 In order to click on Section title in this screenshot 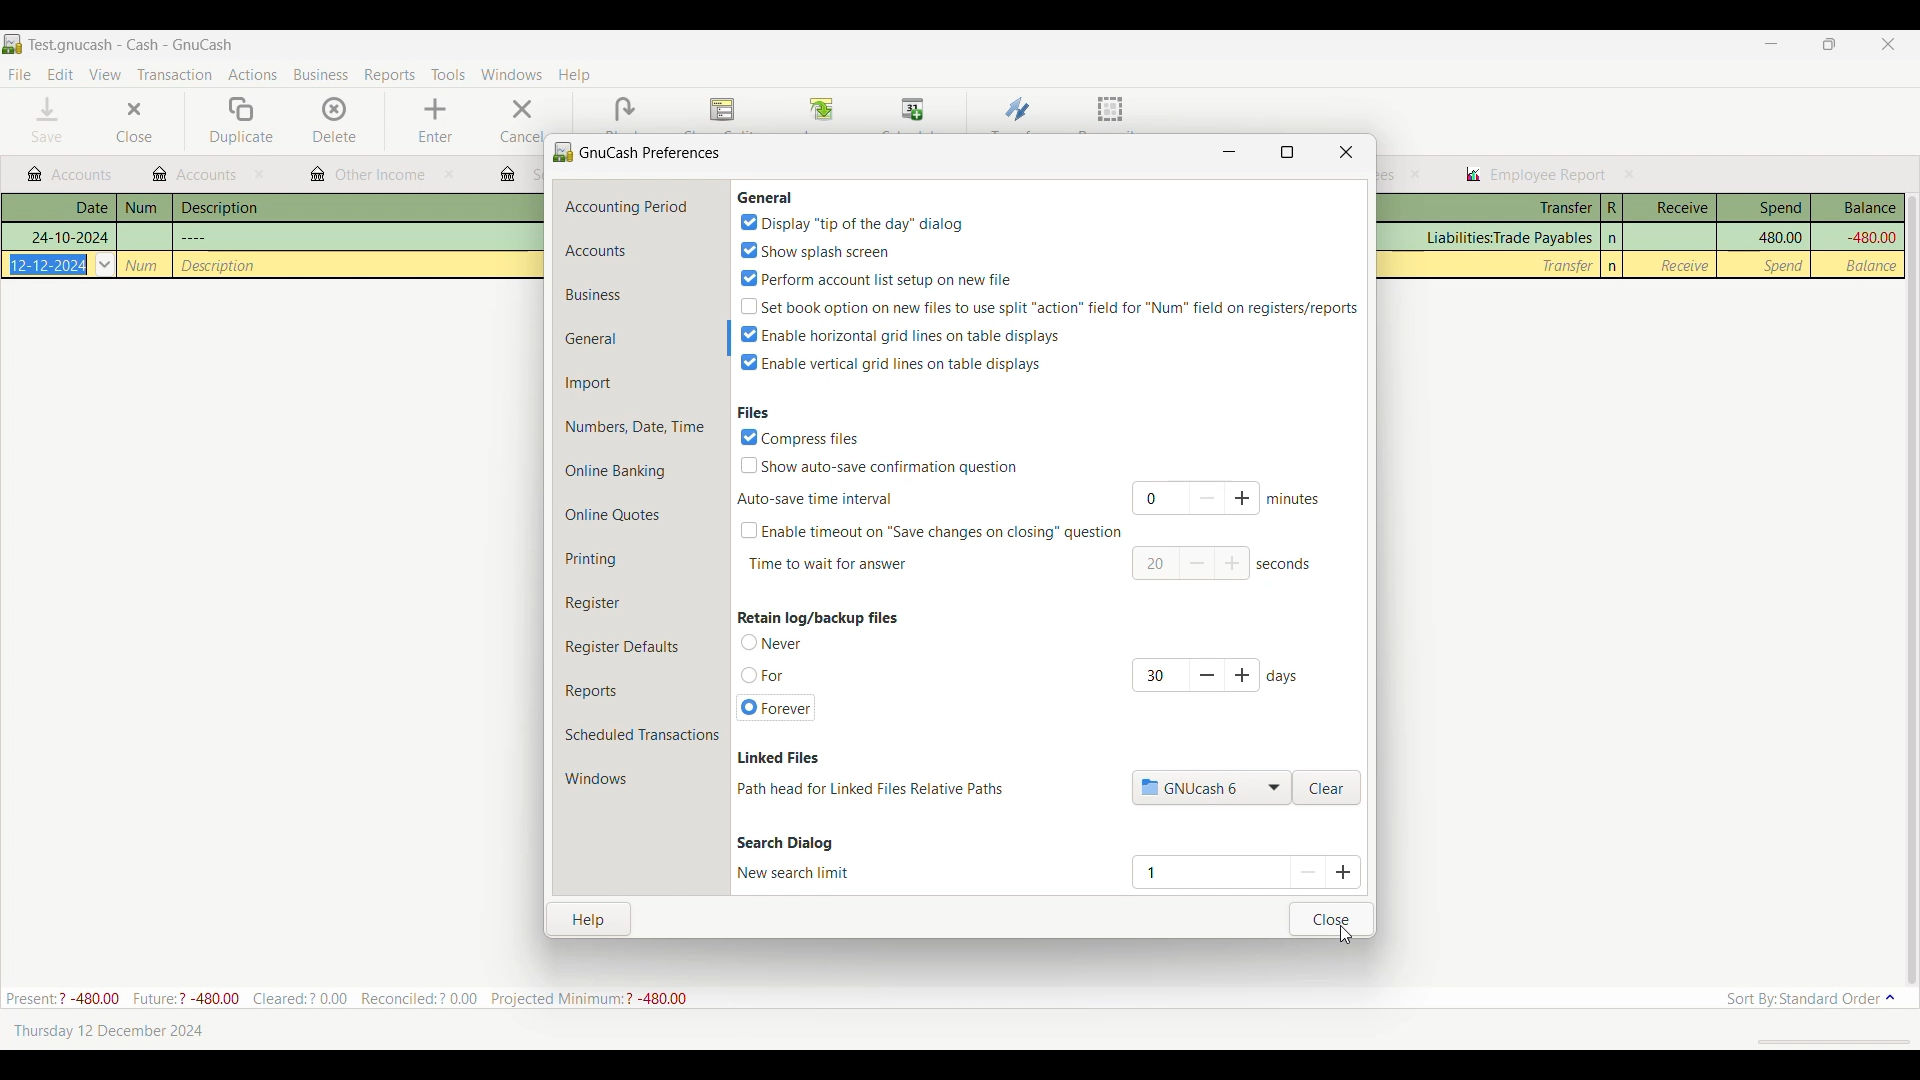, I will do `click(785, 843)`.